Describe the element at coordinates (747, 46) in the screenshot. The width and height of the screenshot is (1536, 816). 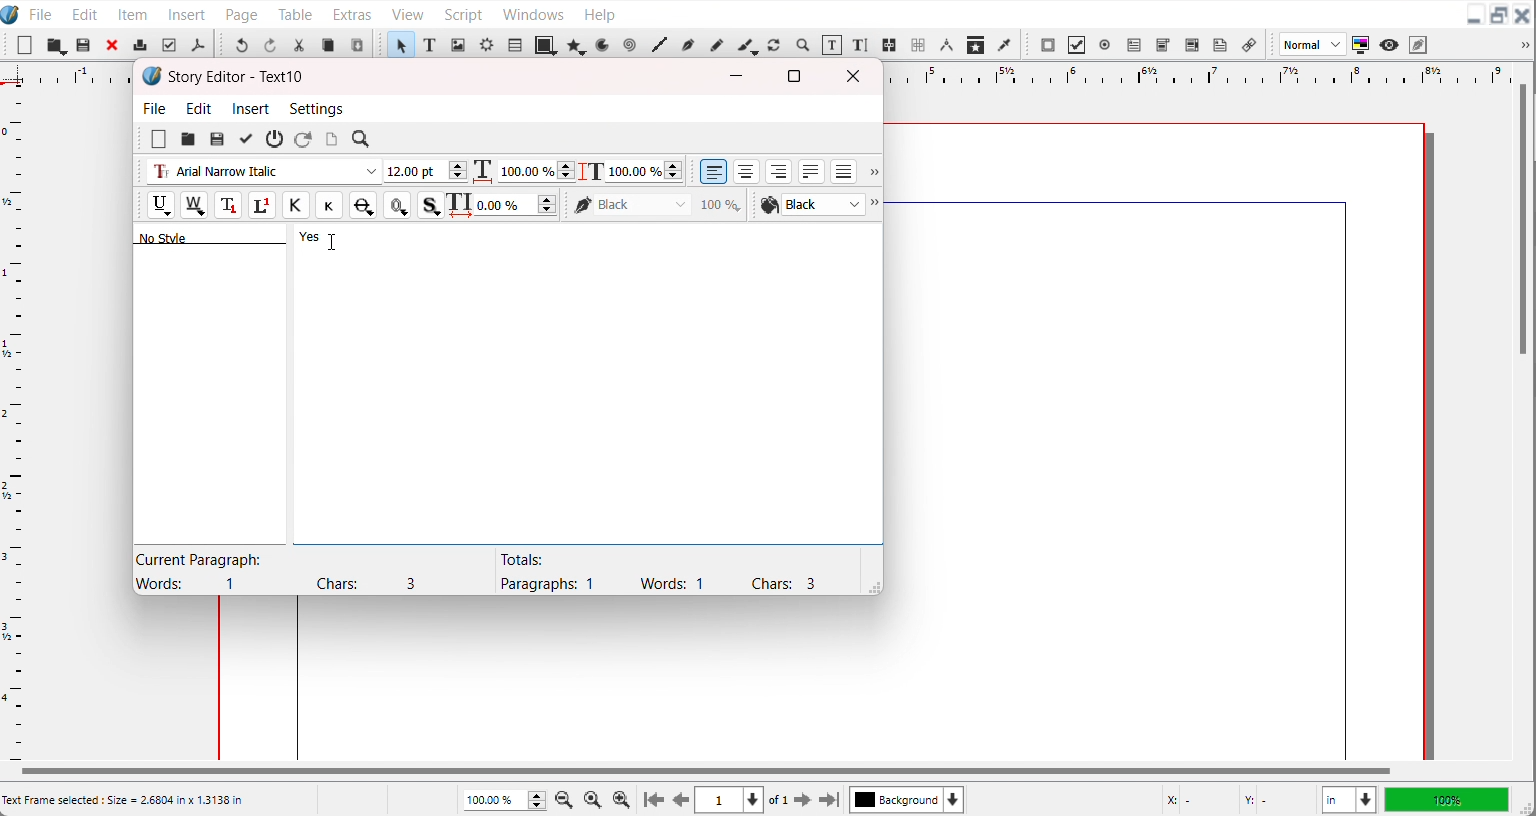
I see `Calligraphic line` at that location.